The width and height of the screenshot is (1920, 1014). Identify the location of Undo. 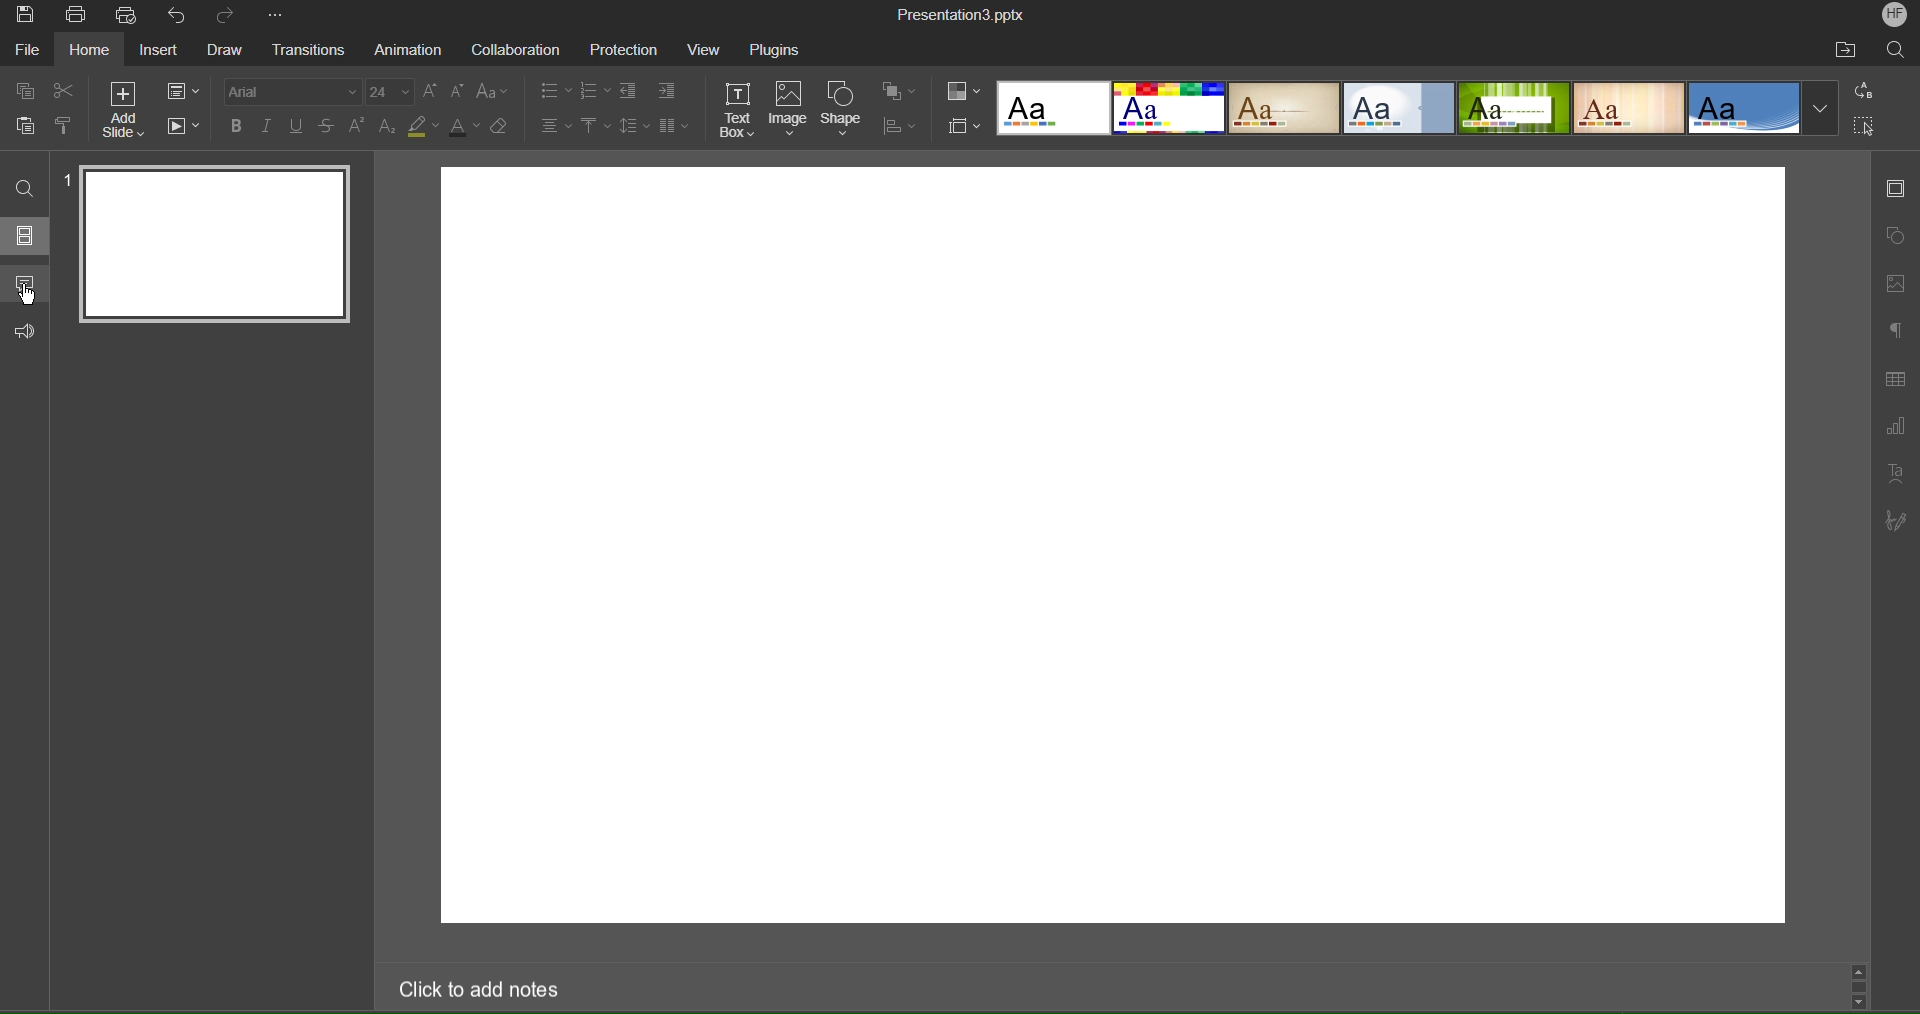
(178, 15).